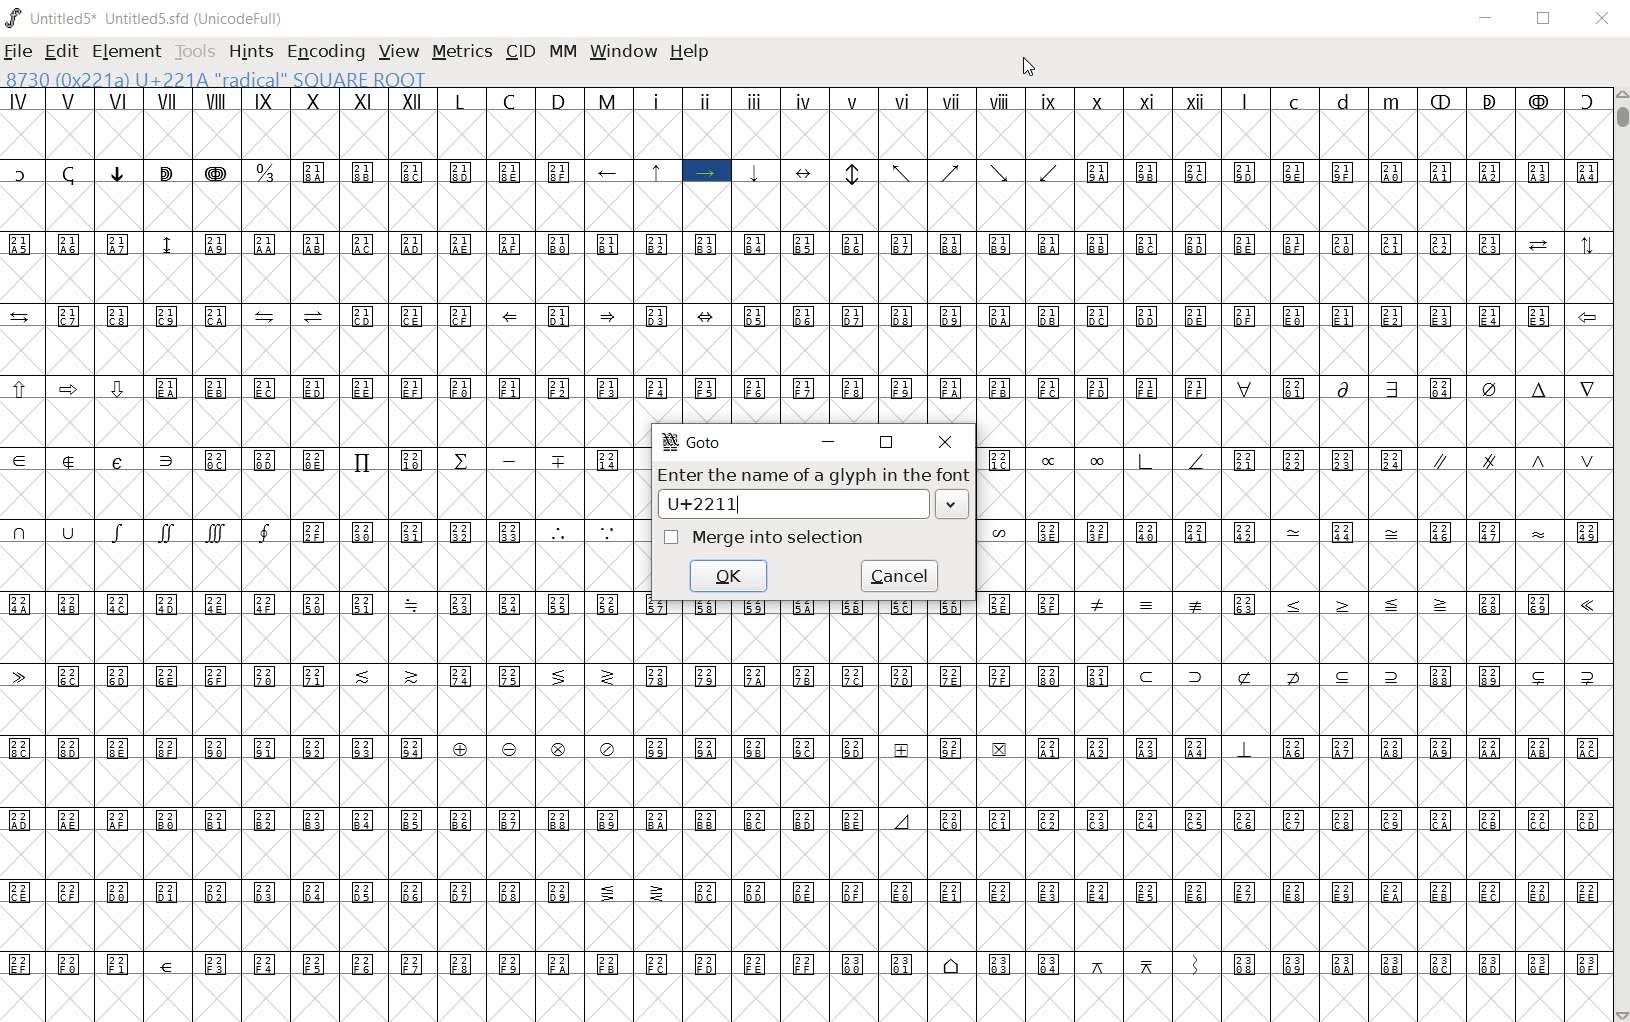 The width and height of the screenshot is (1630, 1022). I want to click on TOOLS, so click(193, 50).